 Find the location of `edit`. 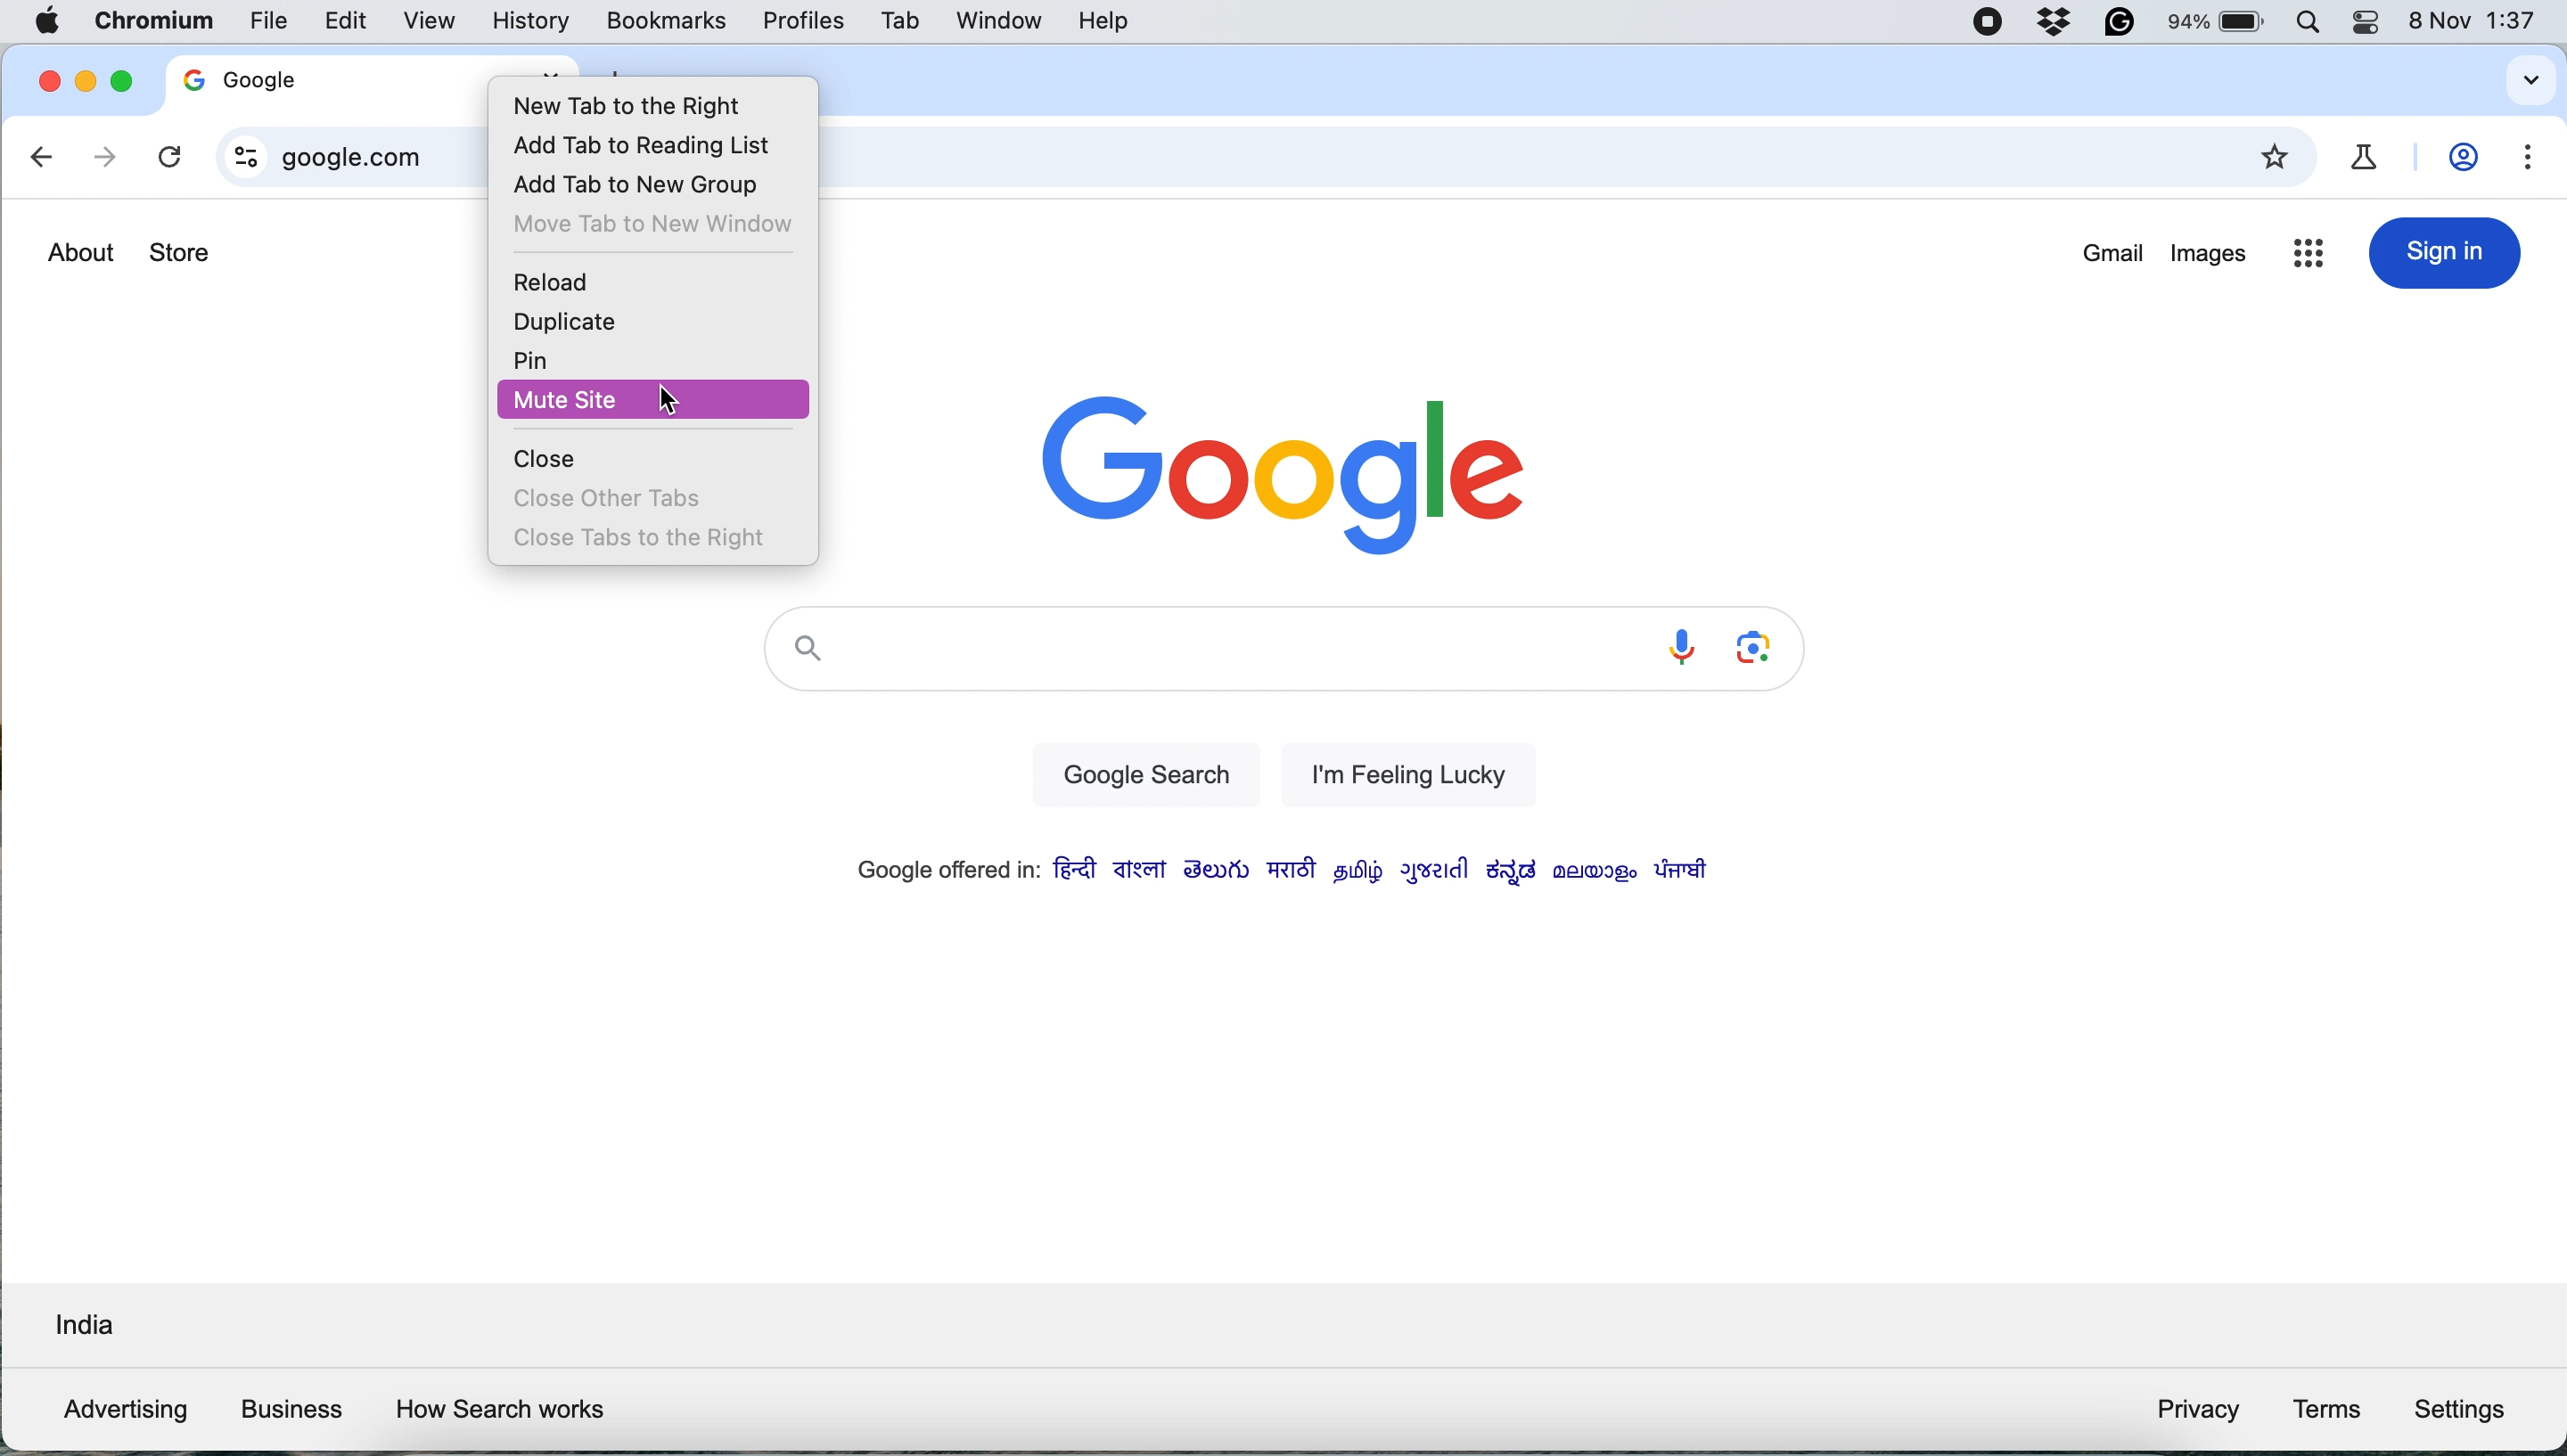

edit is located at coordinates (348, 21).